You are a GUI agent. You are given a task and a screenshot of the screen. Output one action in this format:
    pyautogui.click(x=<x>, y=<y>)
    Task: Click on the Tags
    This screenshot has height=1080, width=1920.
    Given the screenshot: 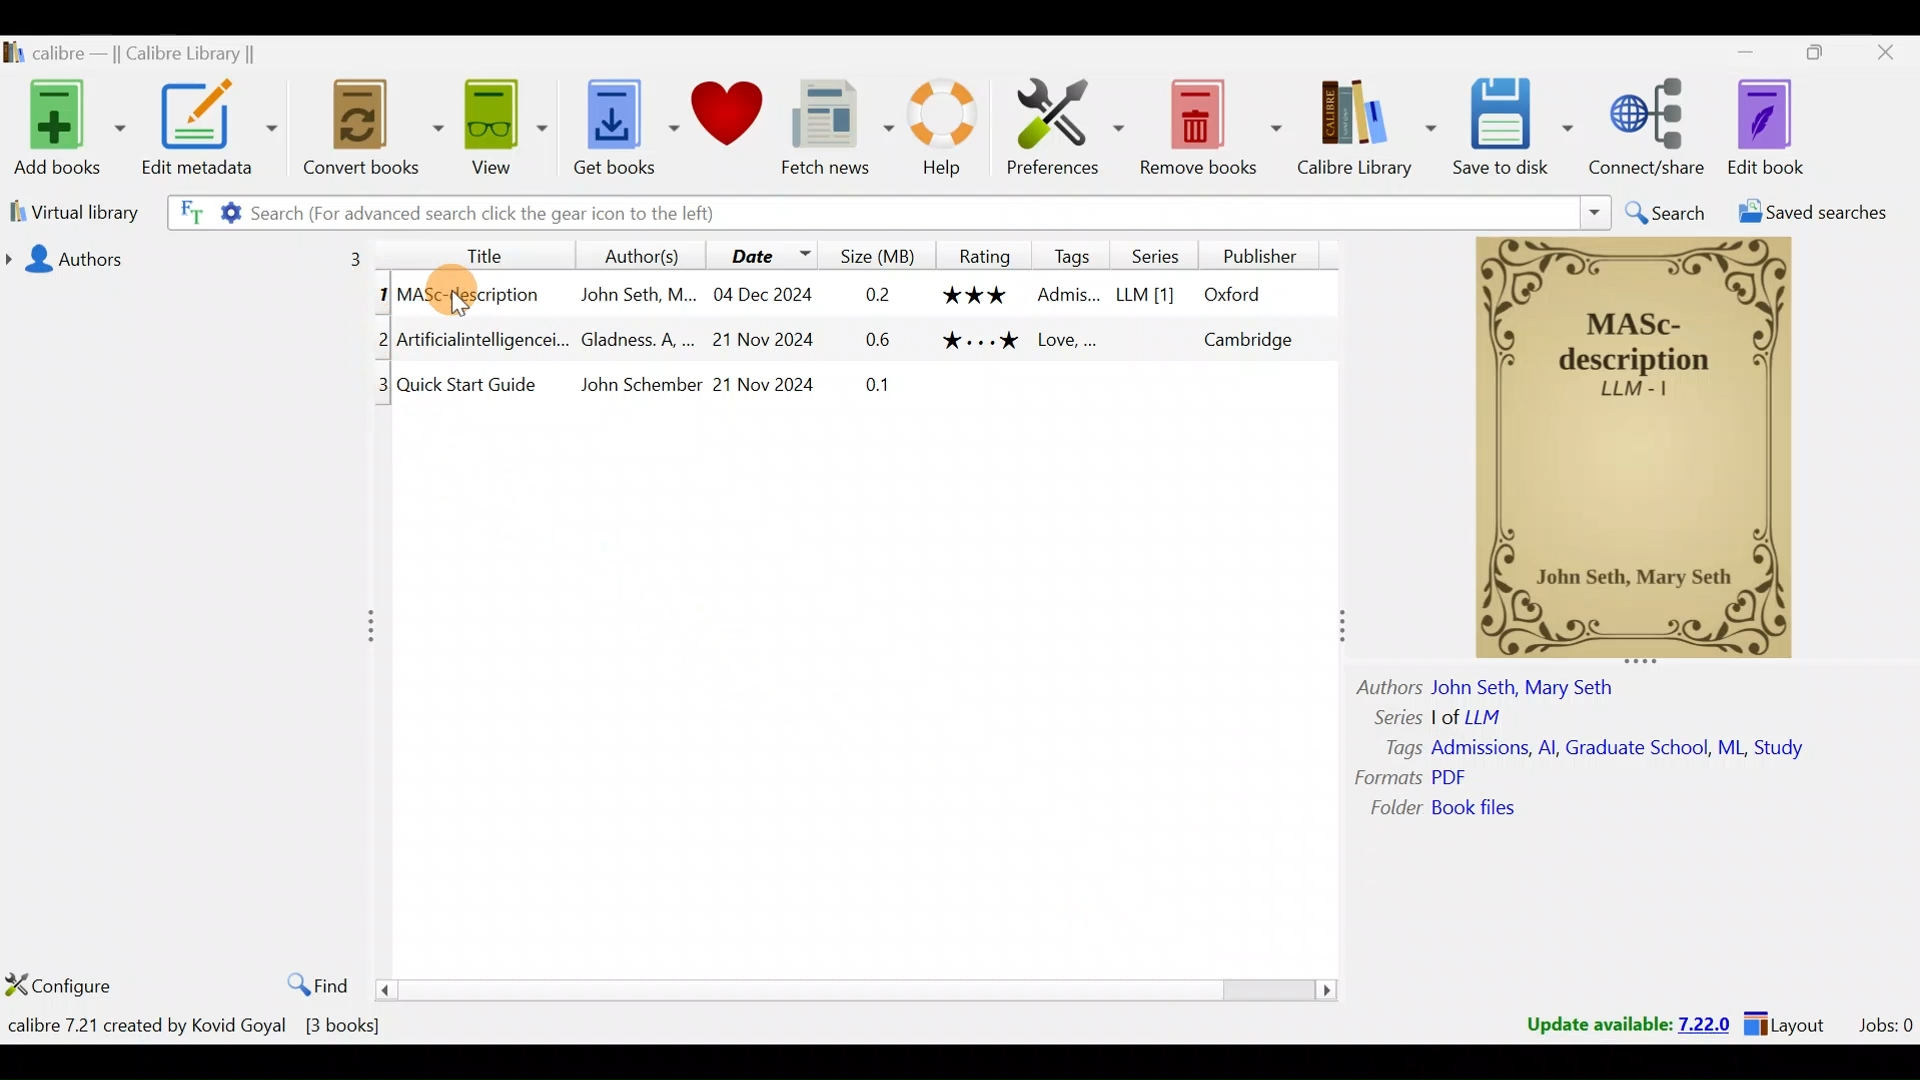 What is the action you would take?
    pyautogui.click(x=1071, y=254)
    